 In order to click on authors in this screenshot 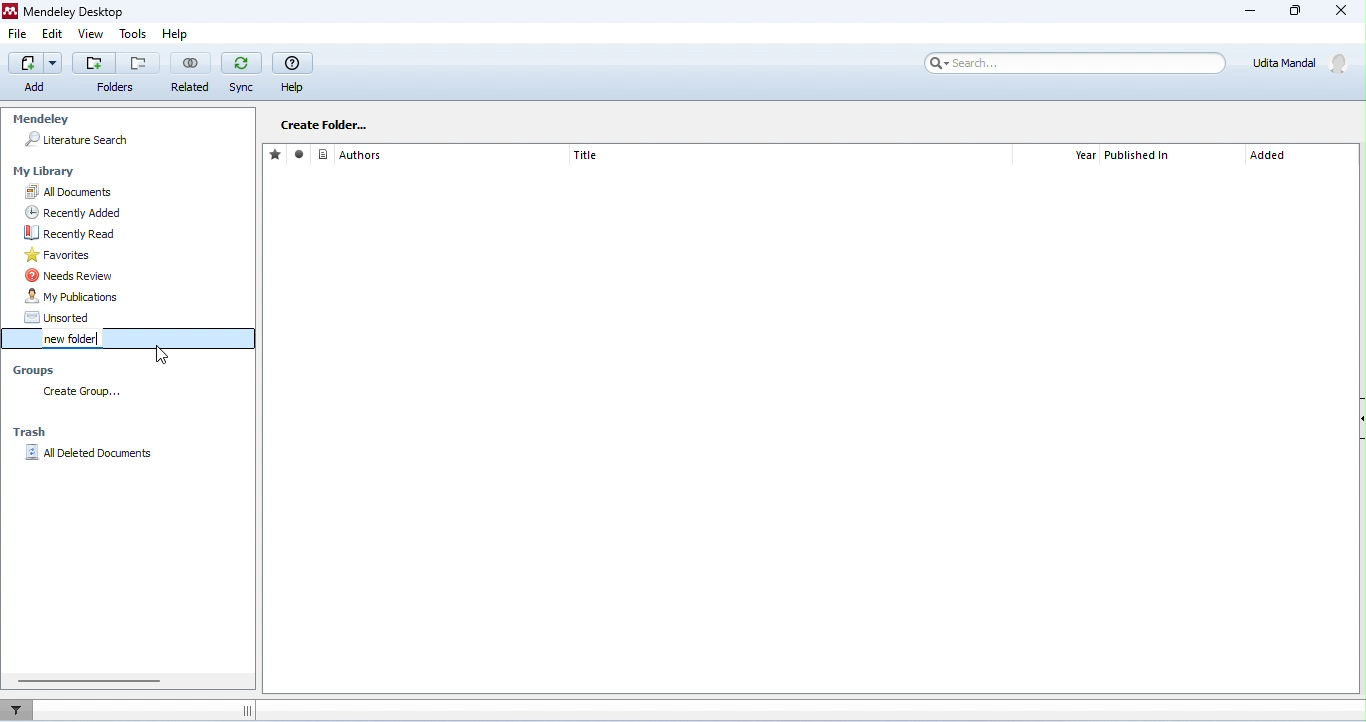, I will do `click(351, 154)`.